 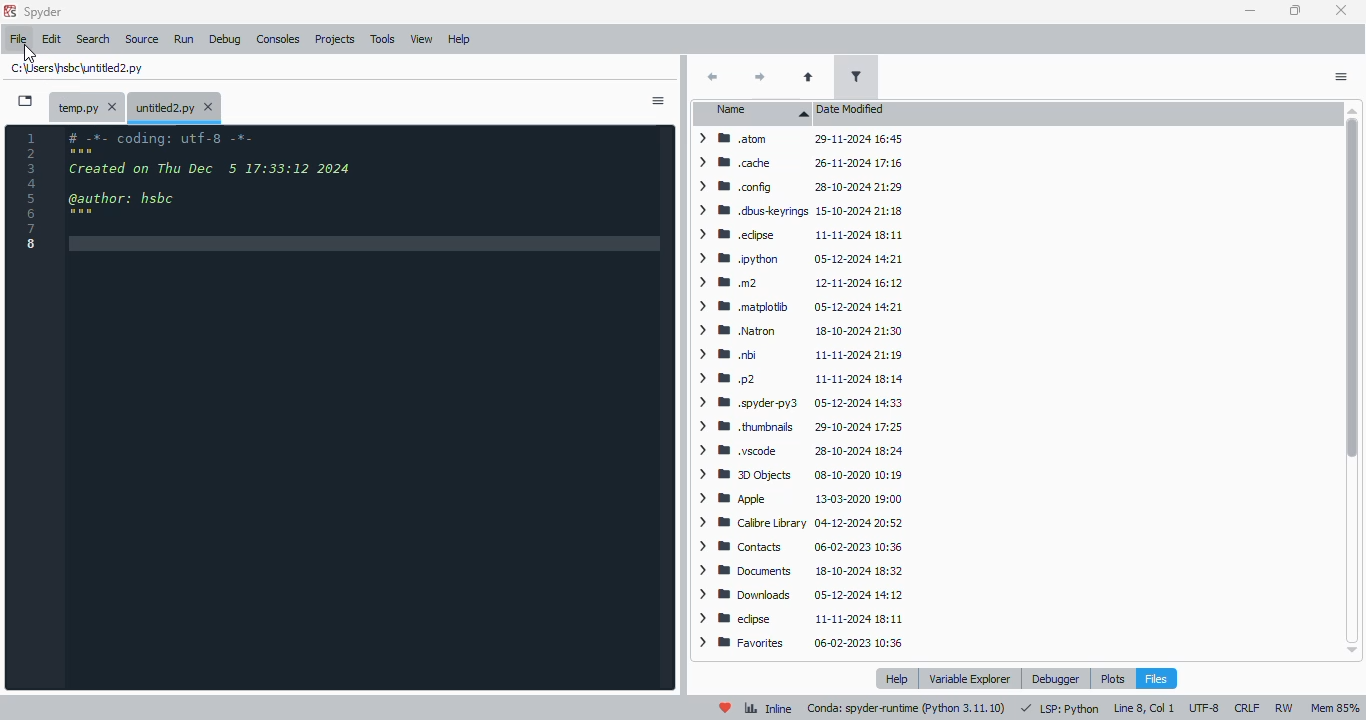 I want to click on actions, so click(x=1340, y=77).